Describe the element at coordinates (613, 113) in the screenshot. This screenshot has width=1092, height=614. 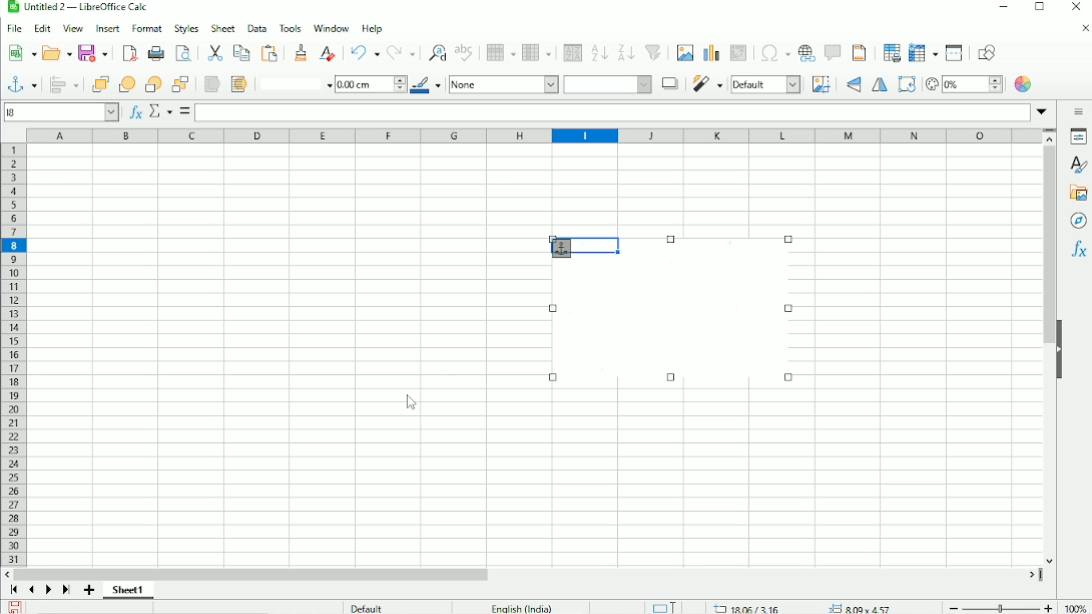
I see `Input line` at that location.